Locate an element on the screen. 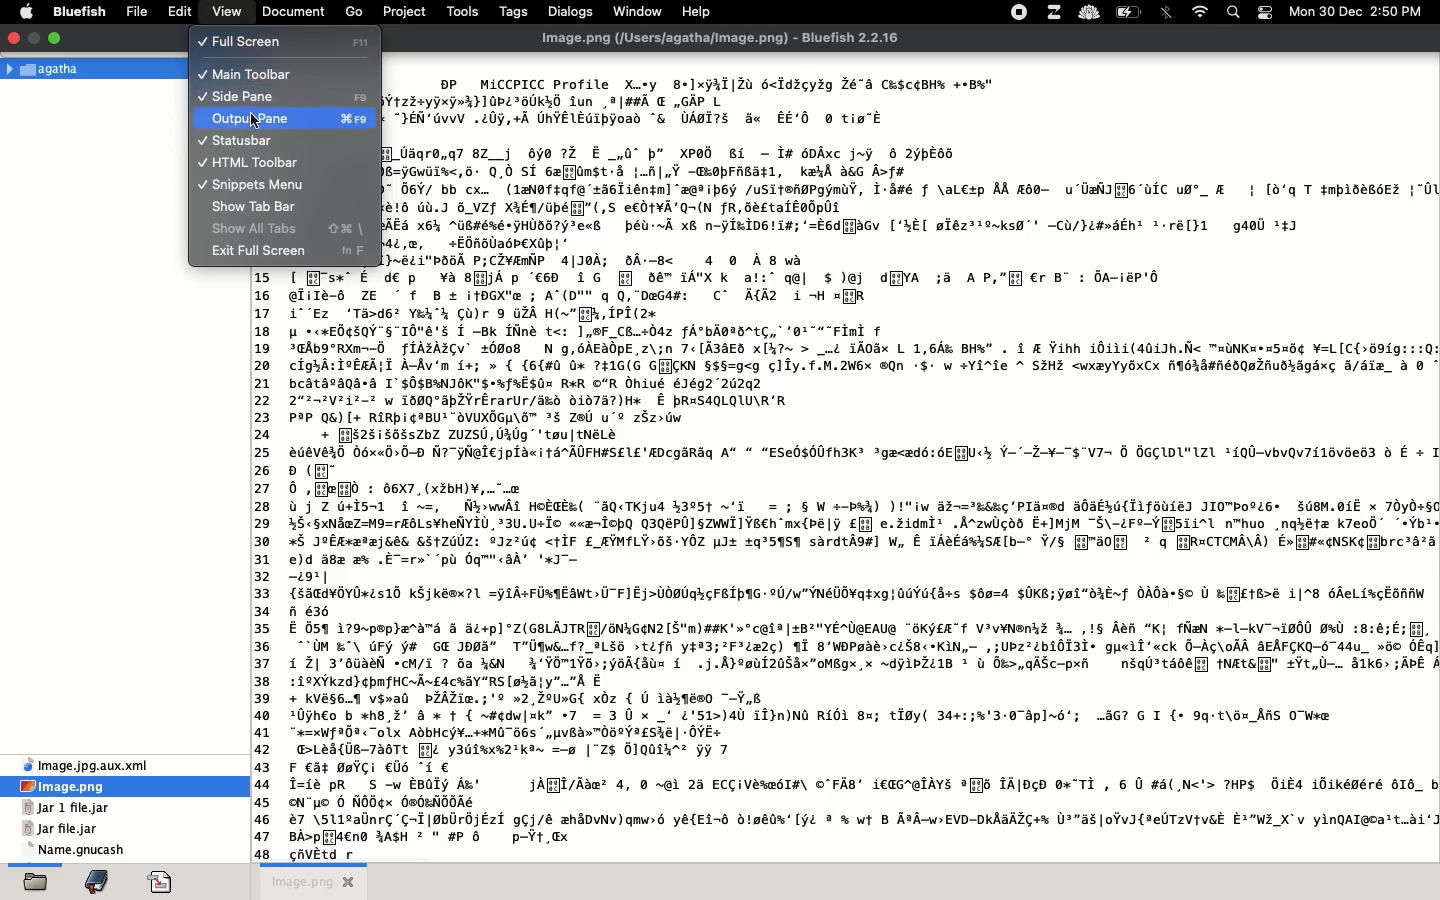  jar 1 file jar is located at coordinates (69, 808).